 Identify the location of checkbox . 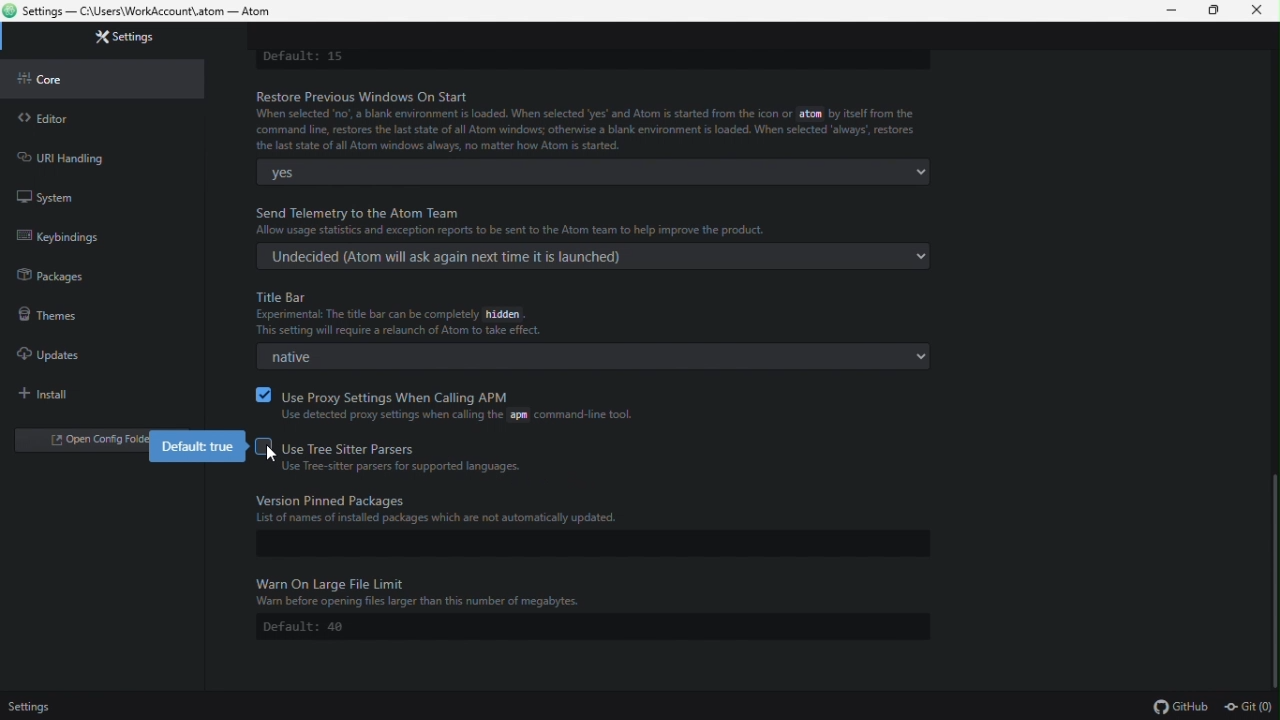
(261, 446).